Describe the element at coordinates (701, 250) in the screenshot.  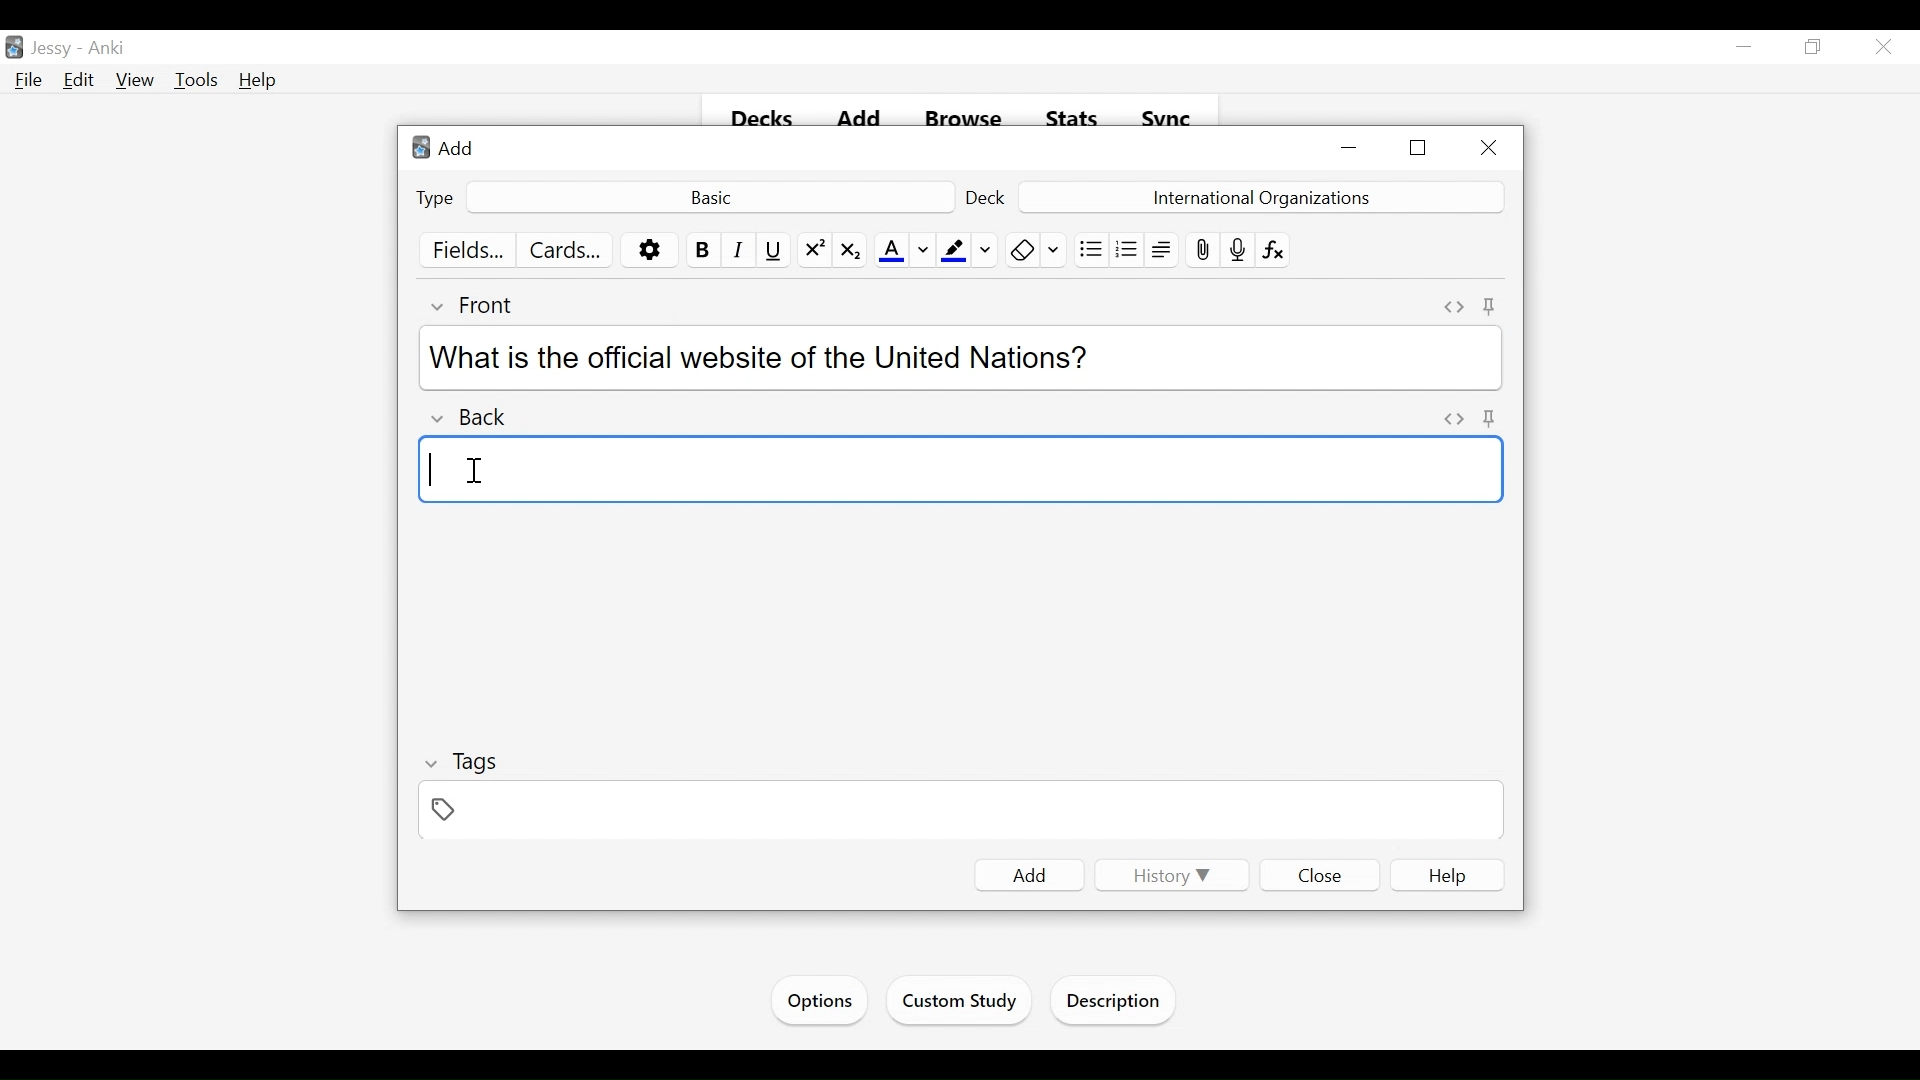
I see `Bold Text` at that location.